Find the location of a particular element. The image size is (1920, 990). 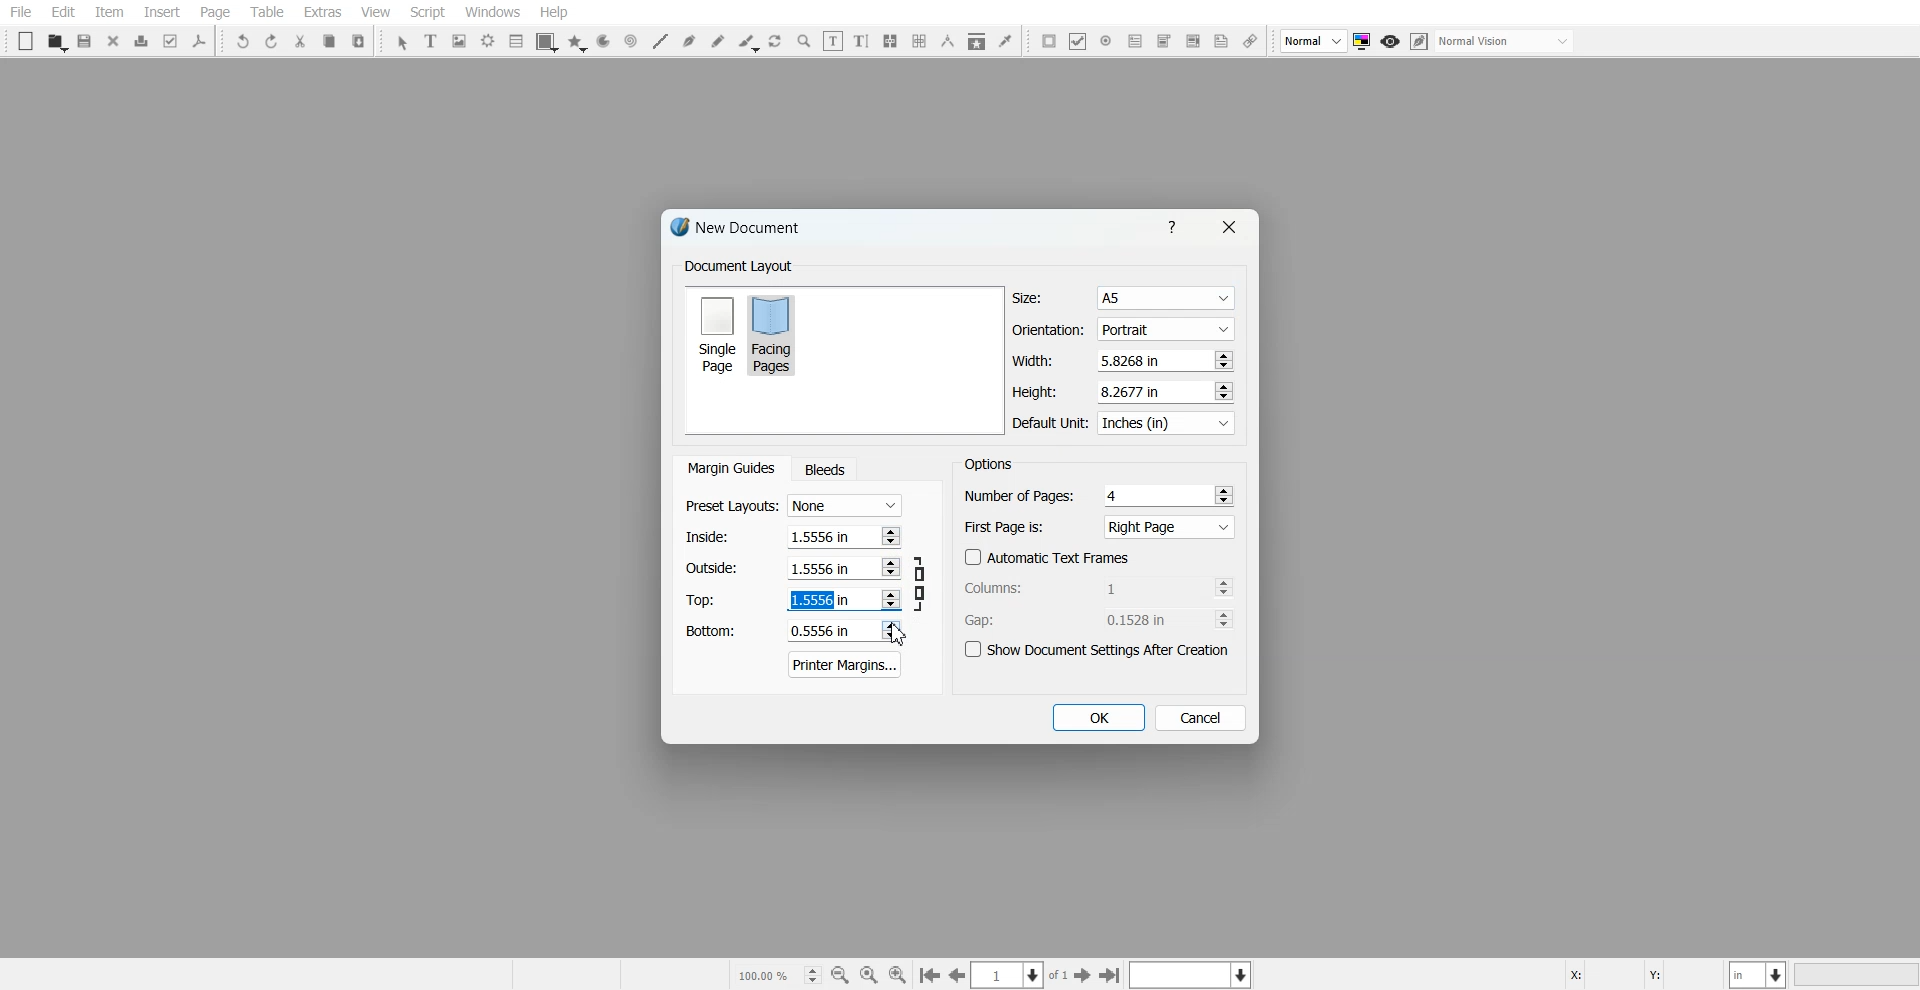

Arc is located at coordinates (603, 42).